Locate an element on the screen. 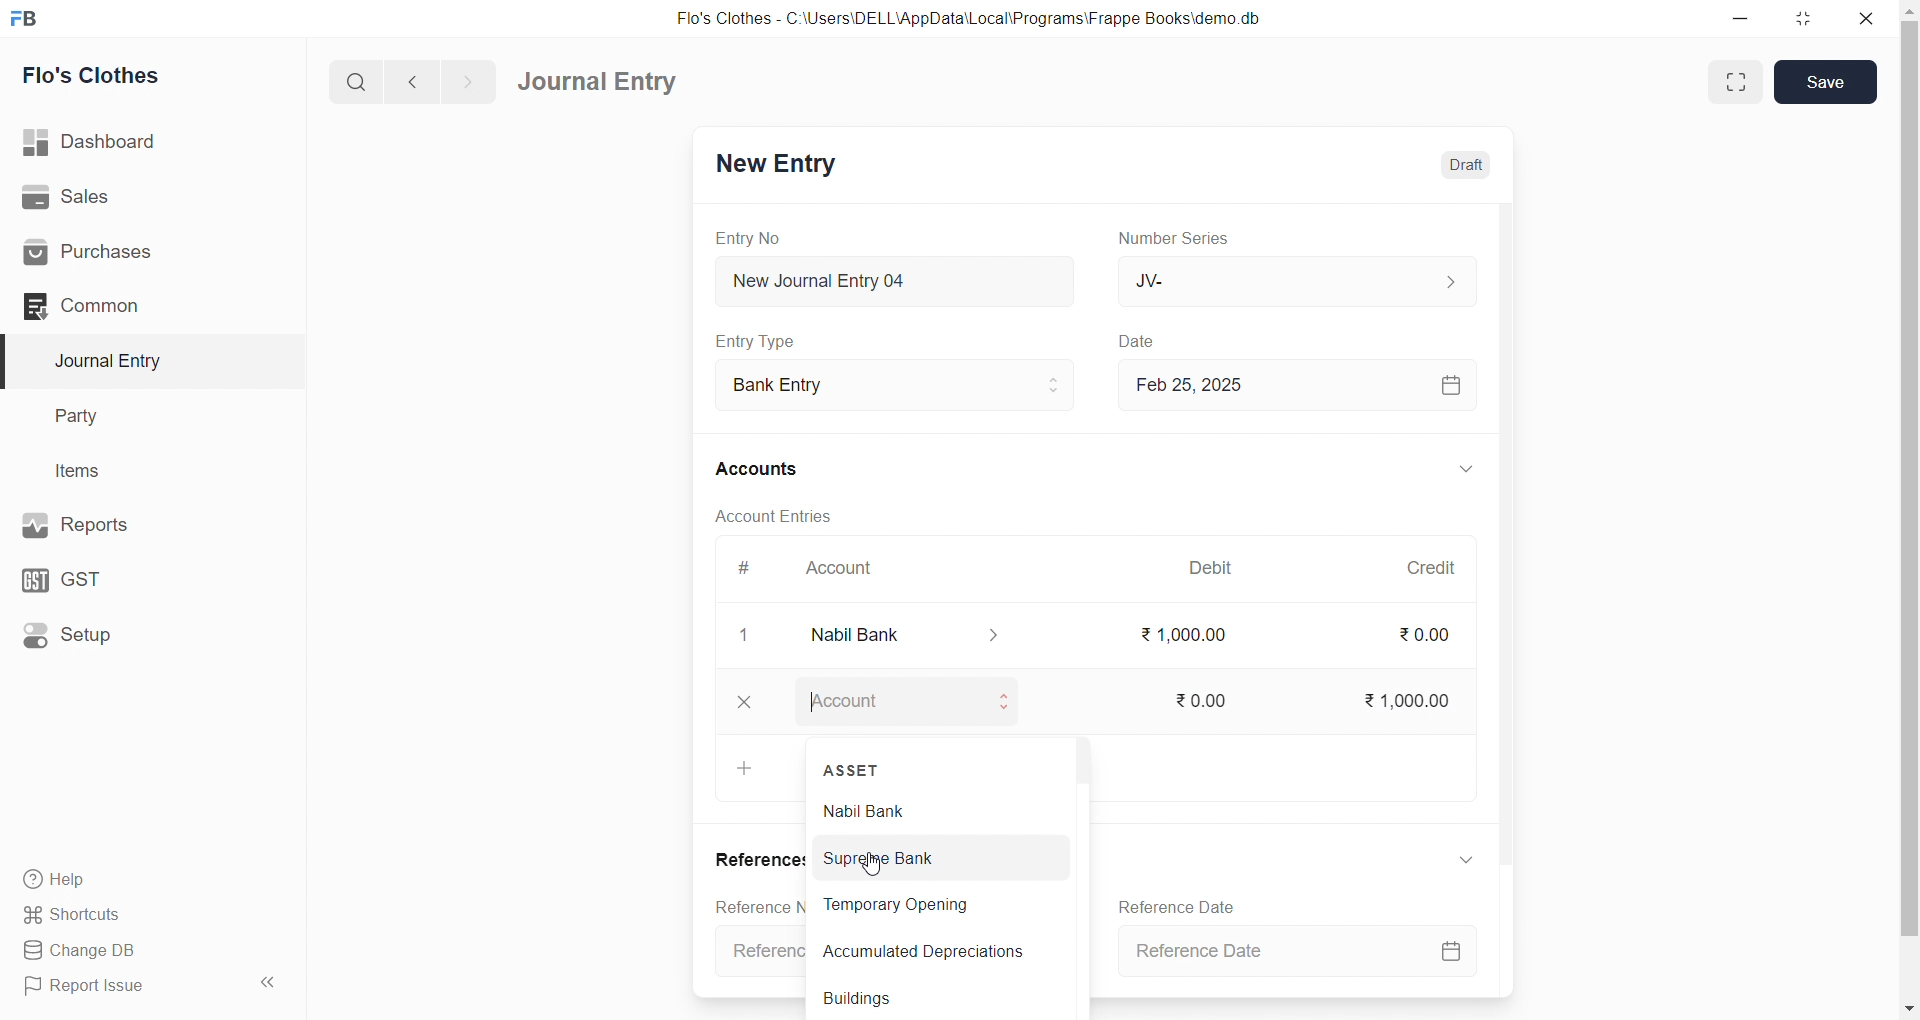 The image size is (1920, 1020). close is located at coordinates (745, 635).